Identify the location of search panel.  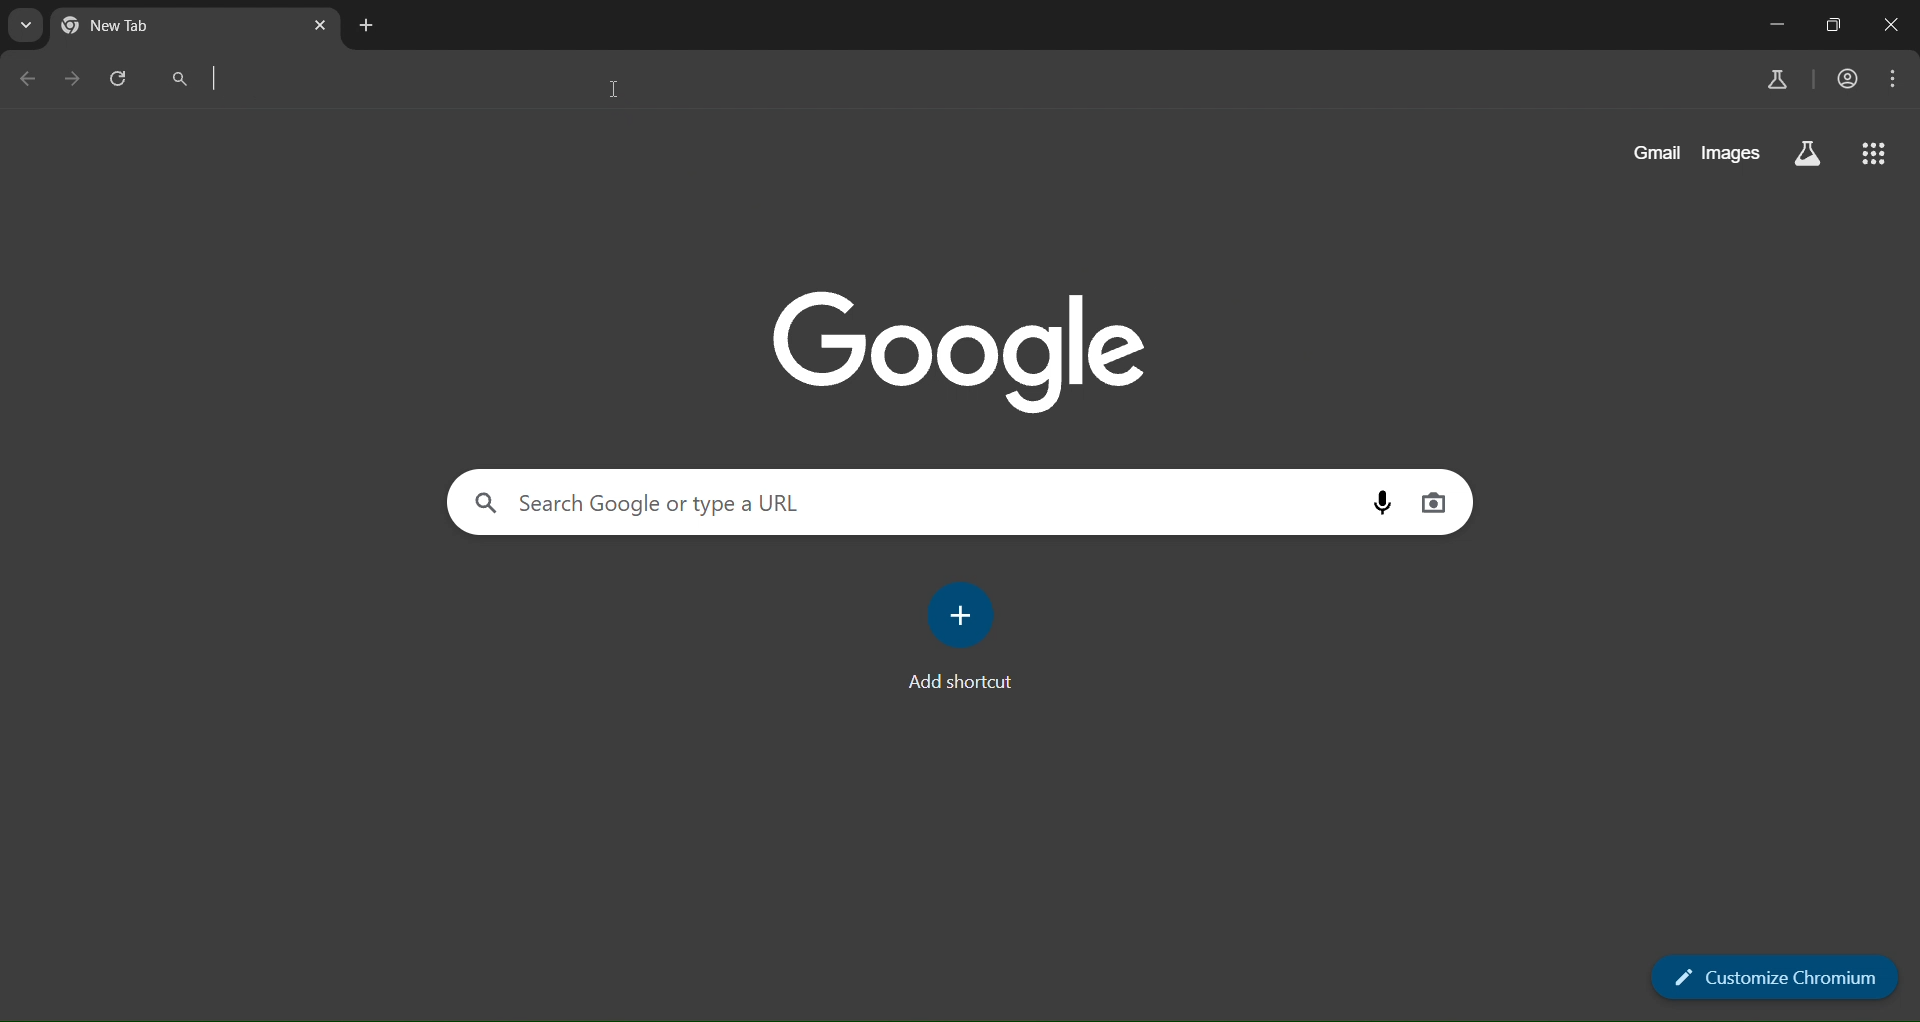
(630, 504).